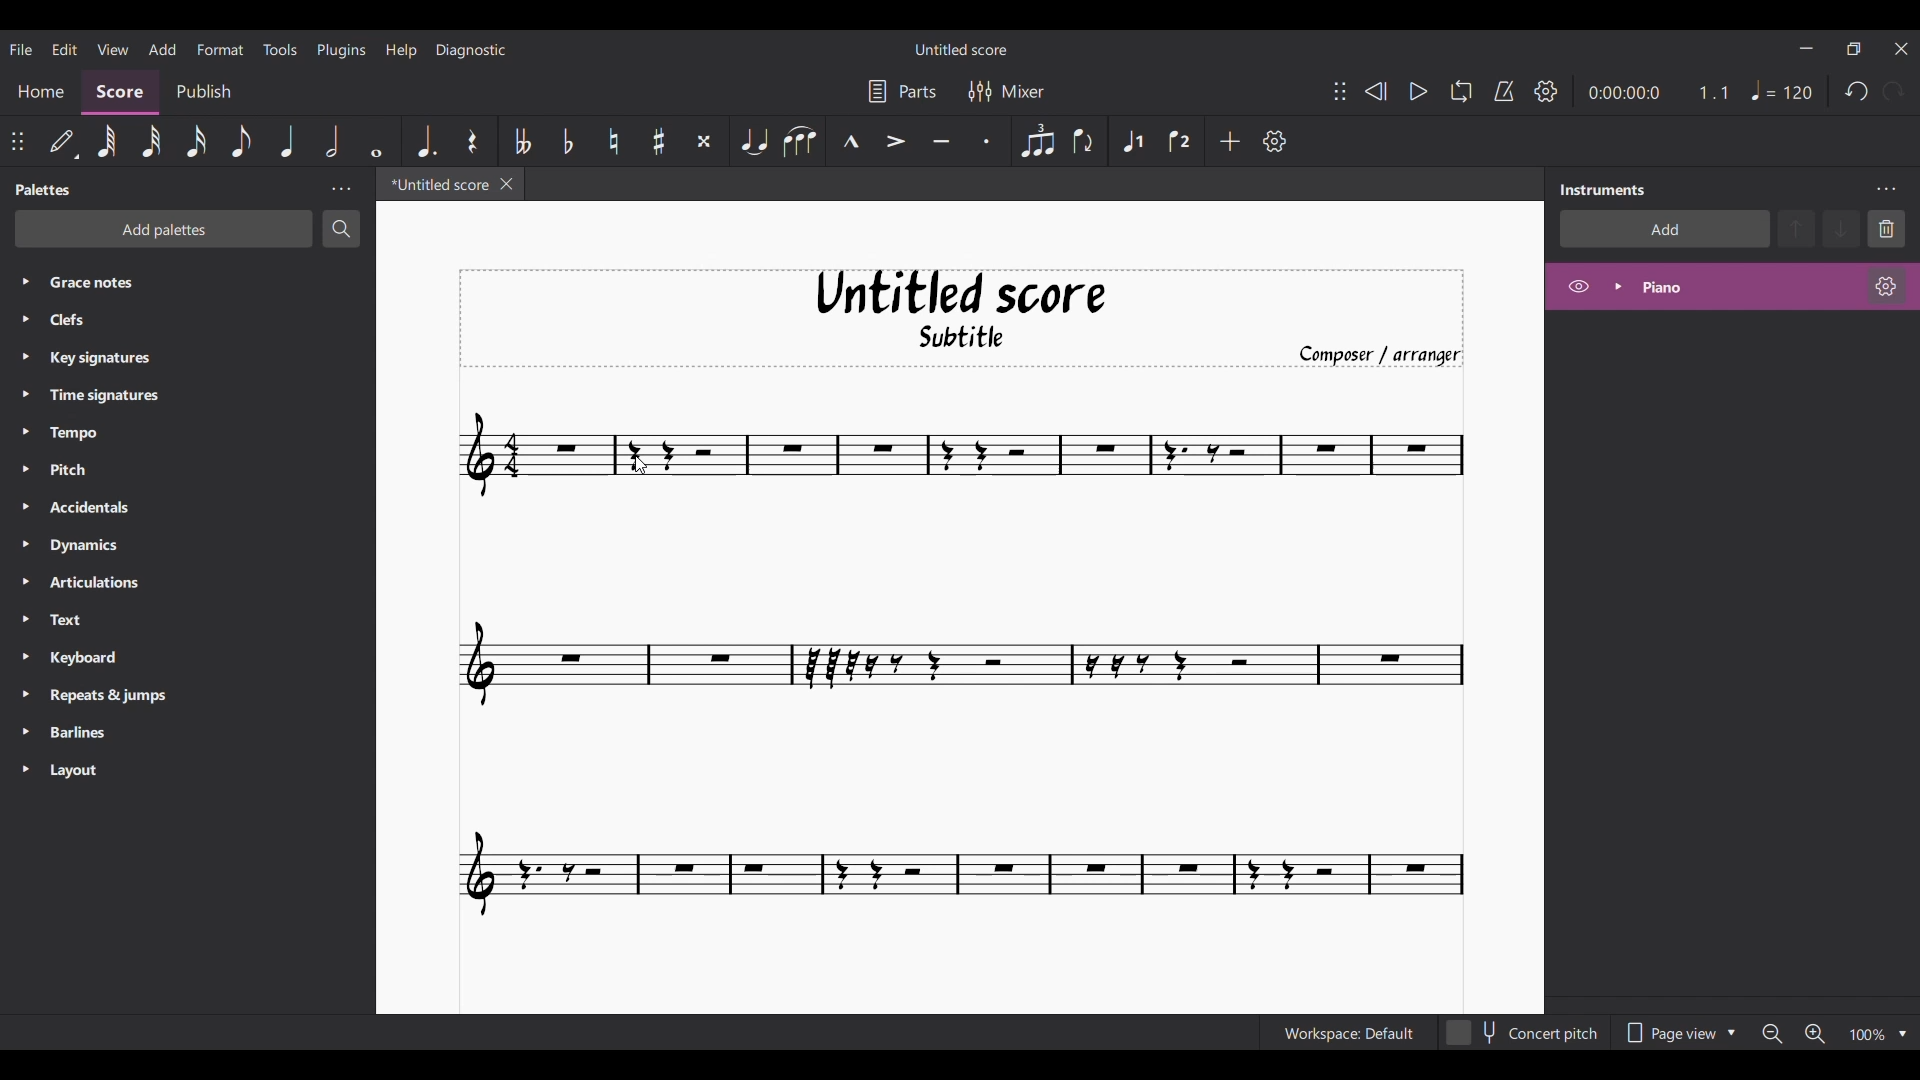 The image size is (1920, 1080). I want to click on Add palettes, so click(163, 230).